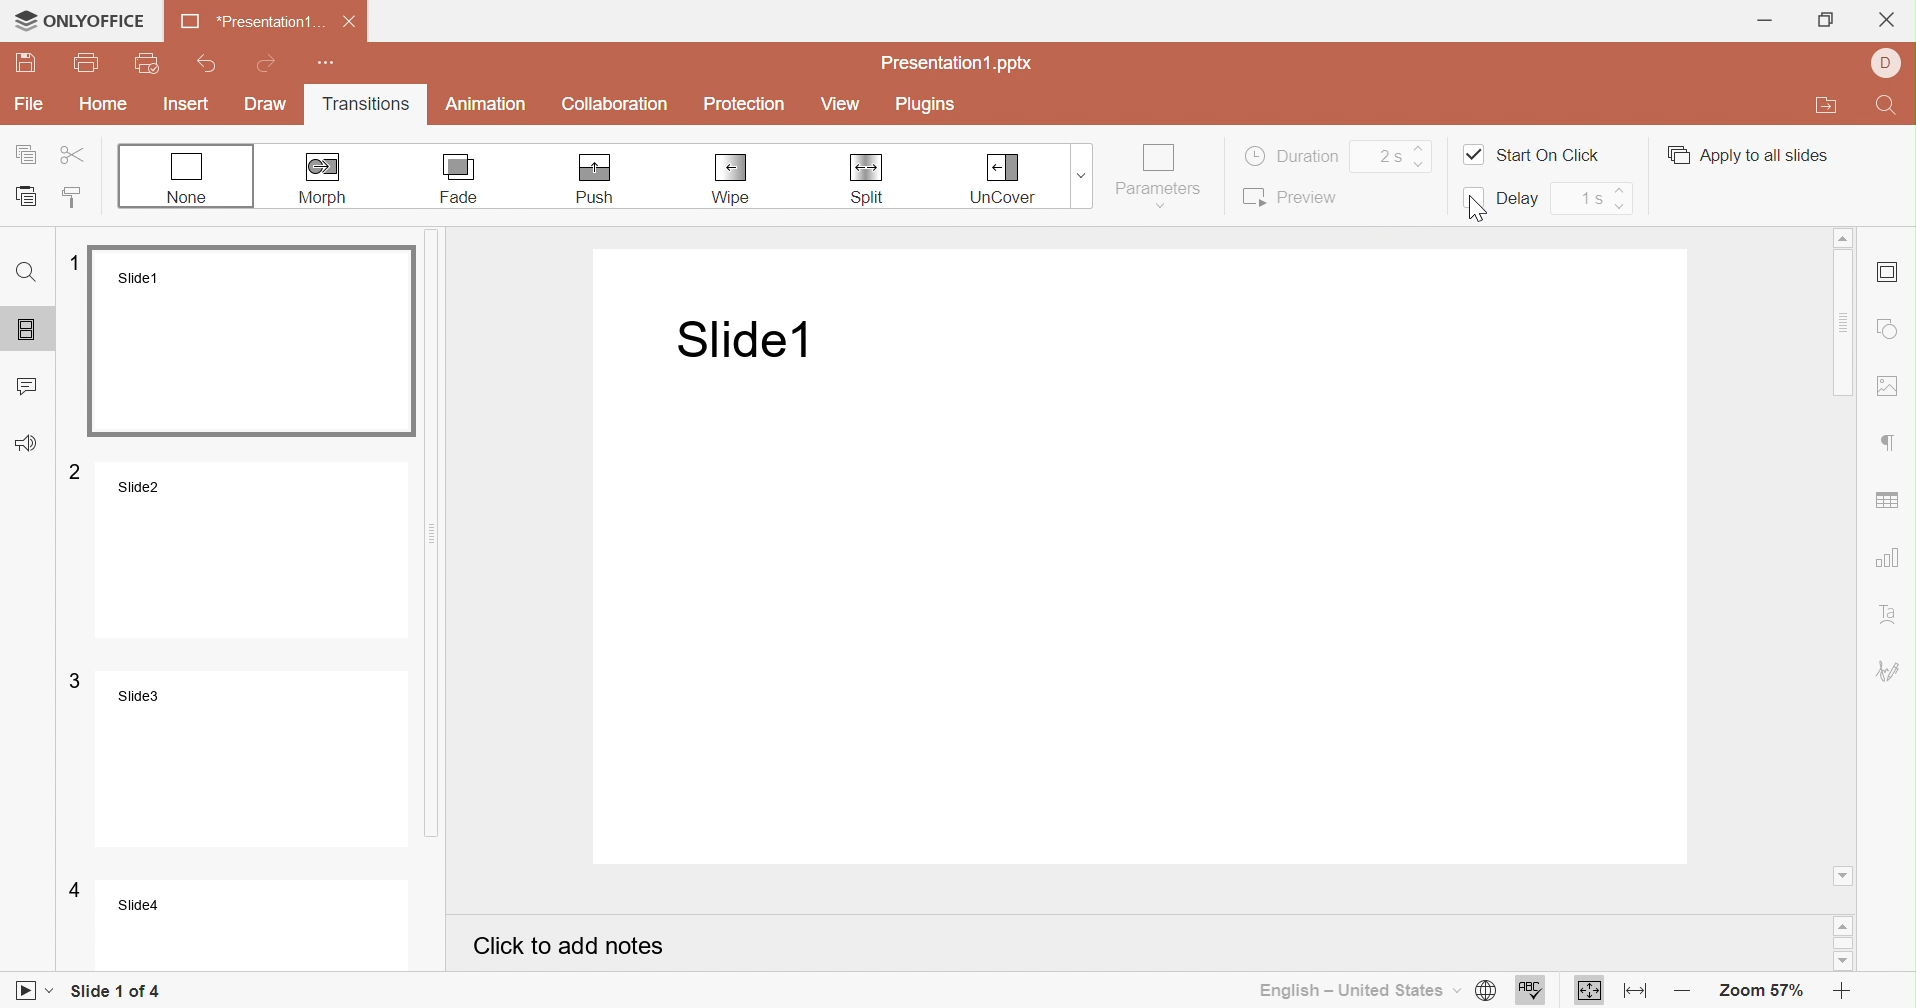  I want to click on Draw, so click(268, 106).